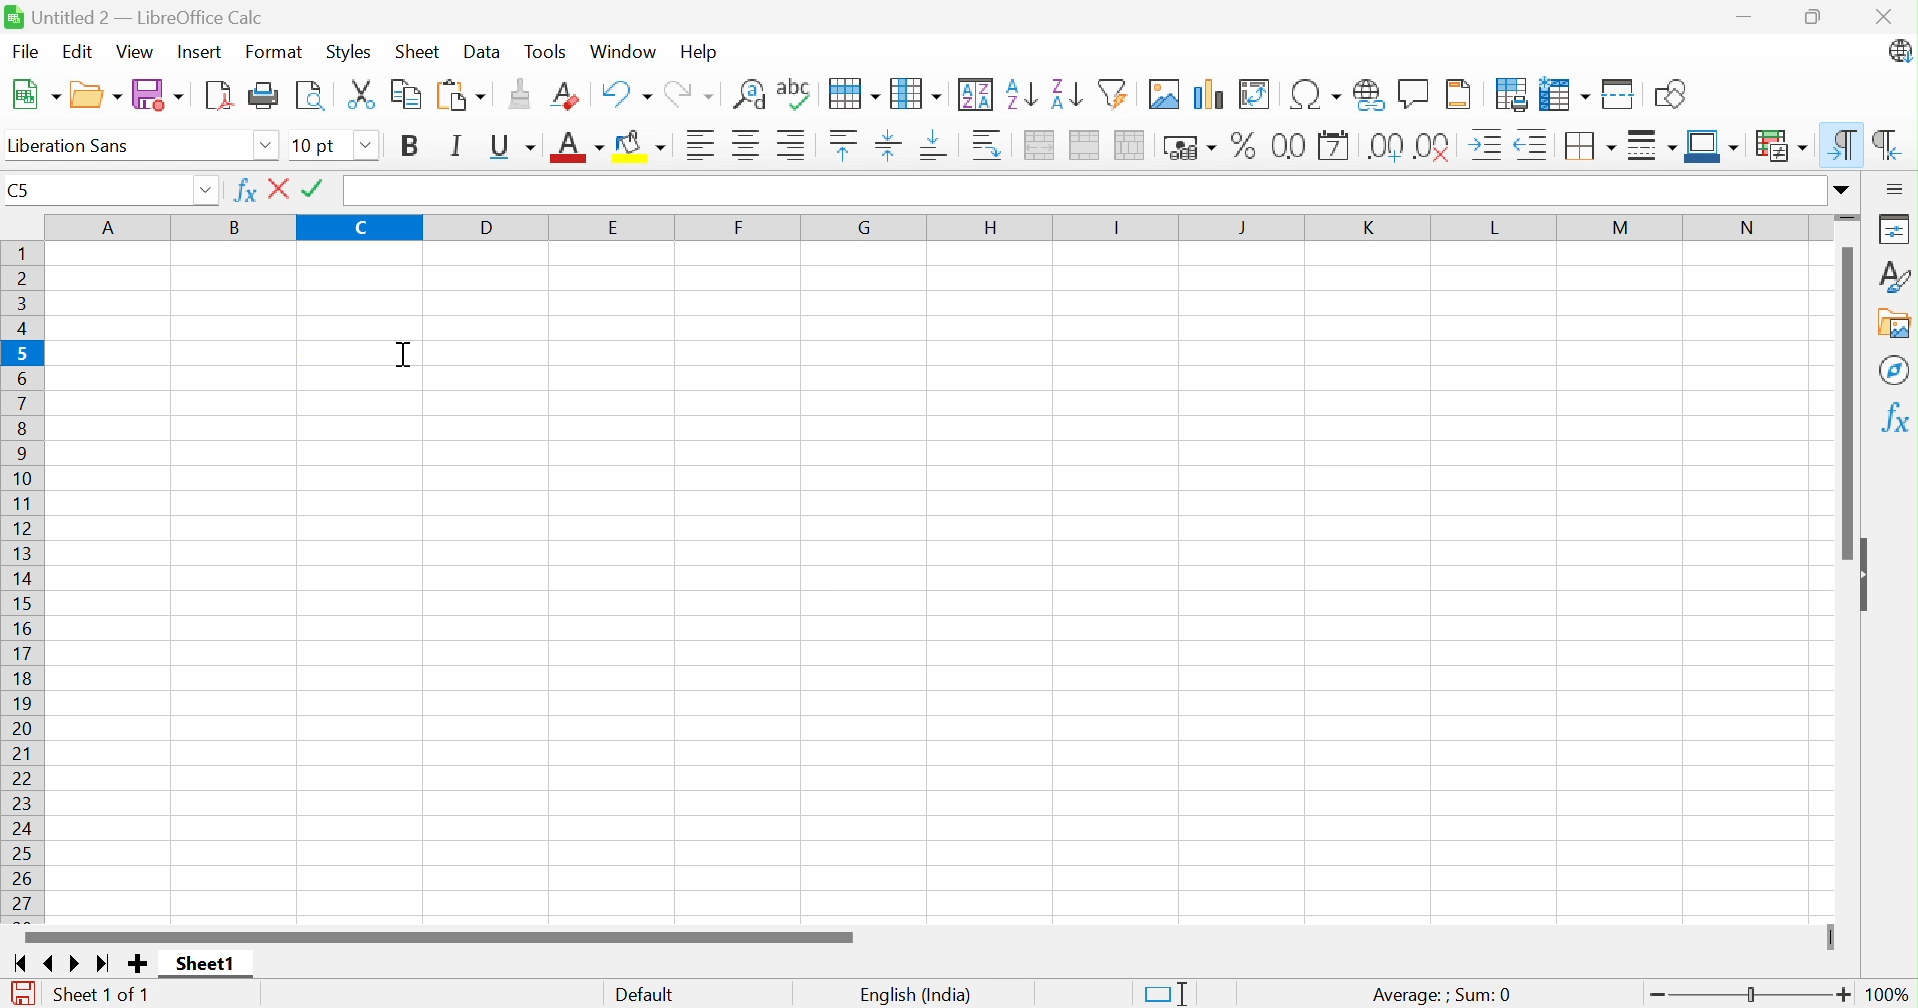 The height and width of the screenshot is (1008, 1918). What do you see at coordinates (199, 51) in the screenshot?
I see `Insert` at bounding box center [199, 51].